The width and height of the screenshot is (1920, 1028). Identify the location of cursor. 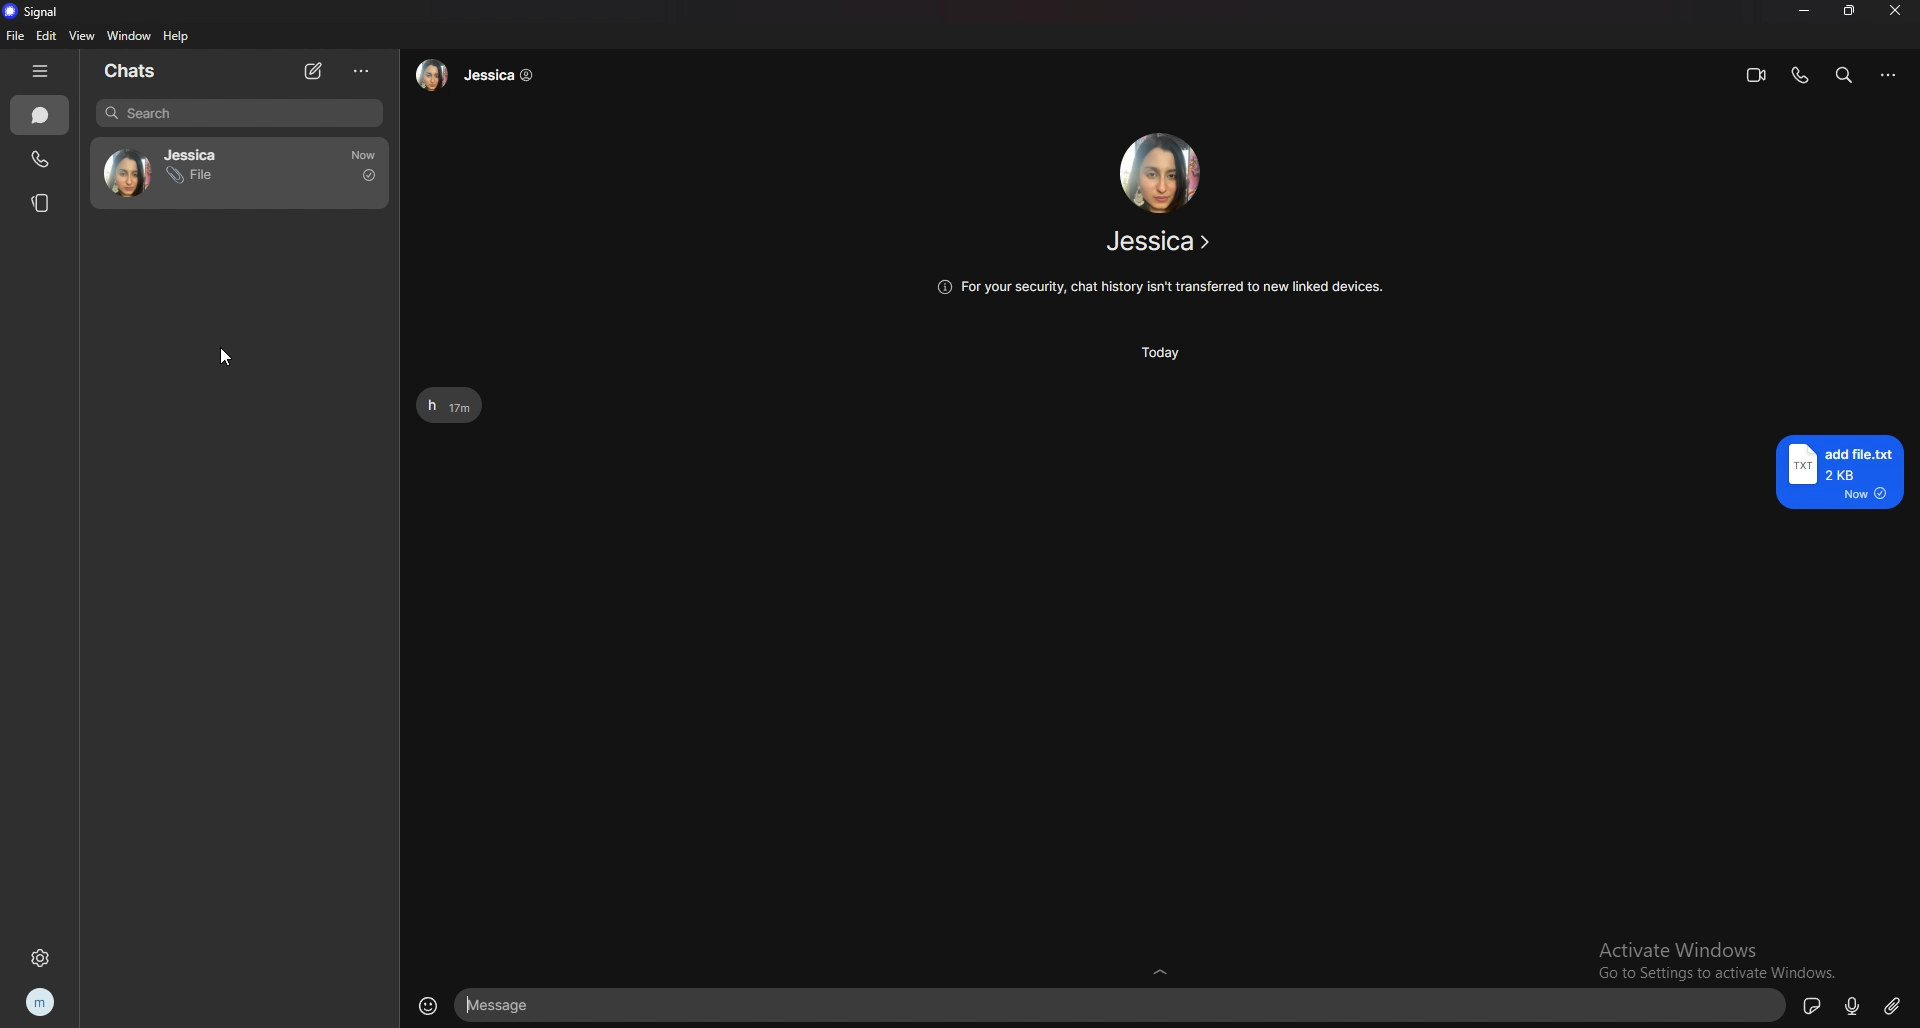
(226, 358).